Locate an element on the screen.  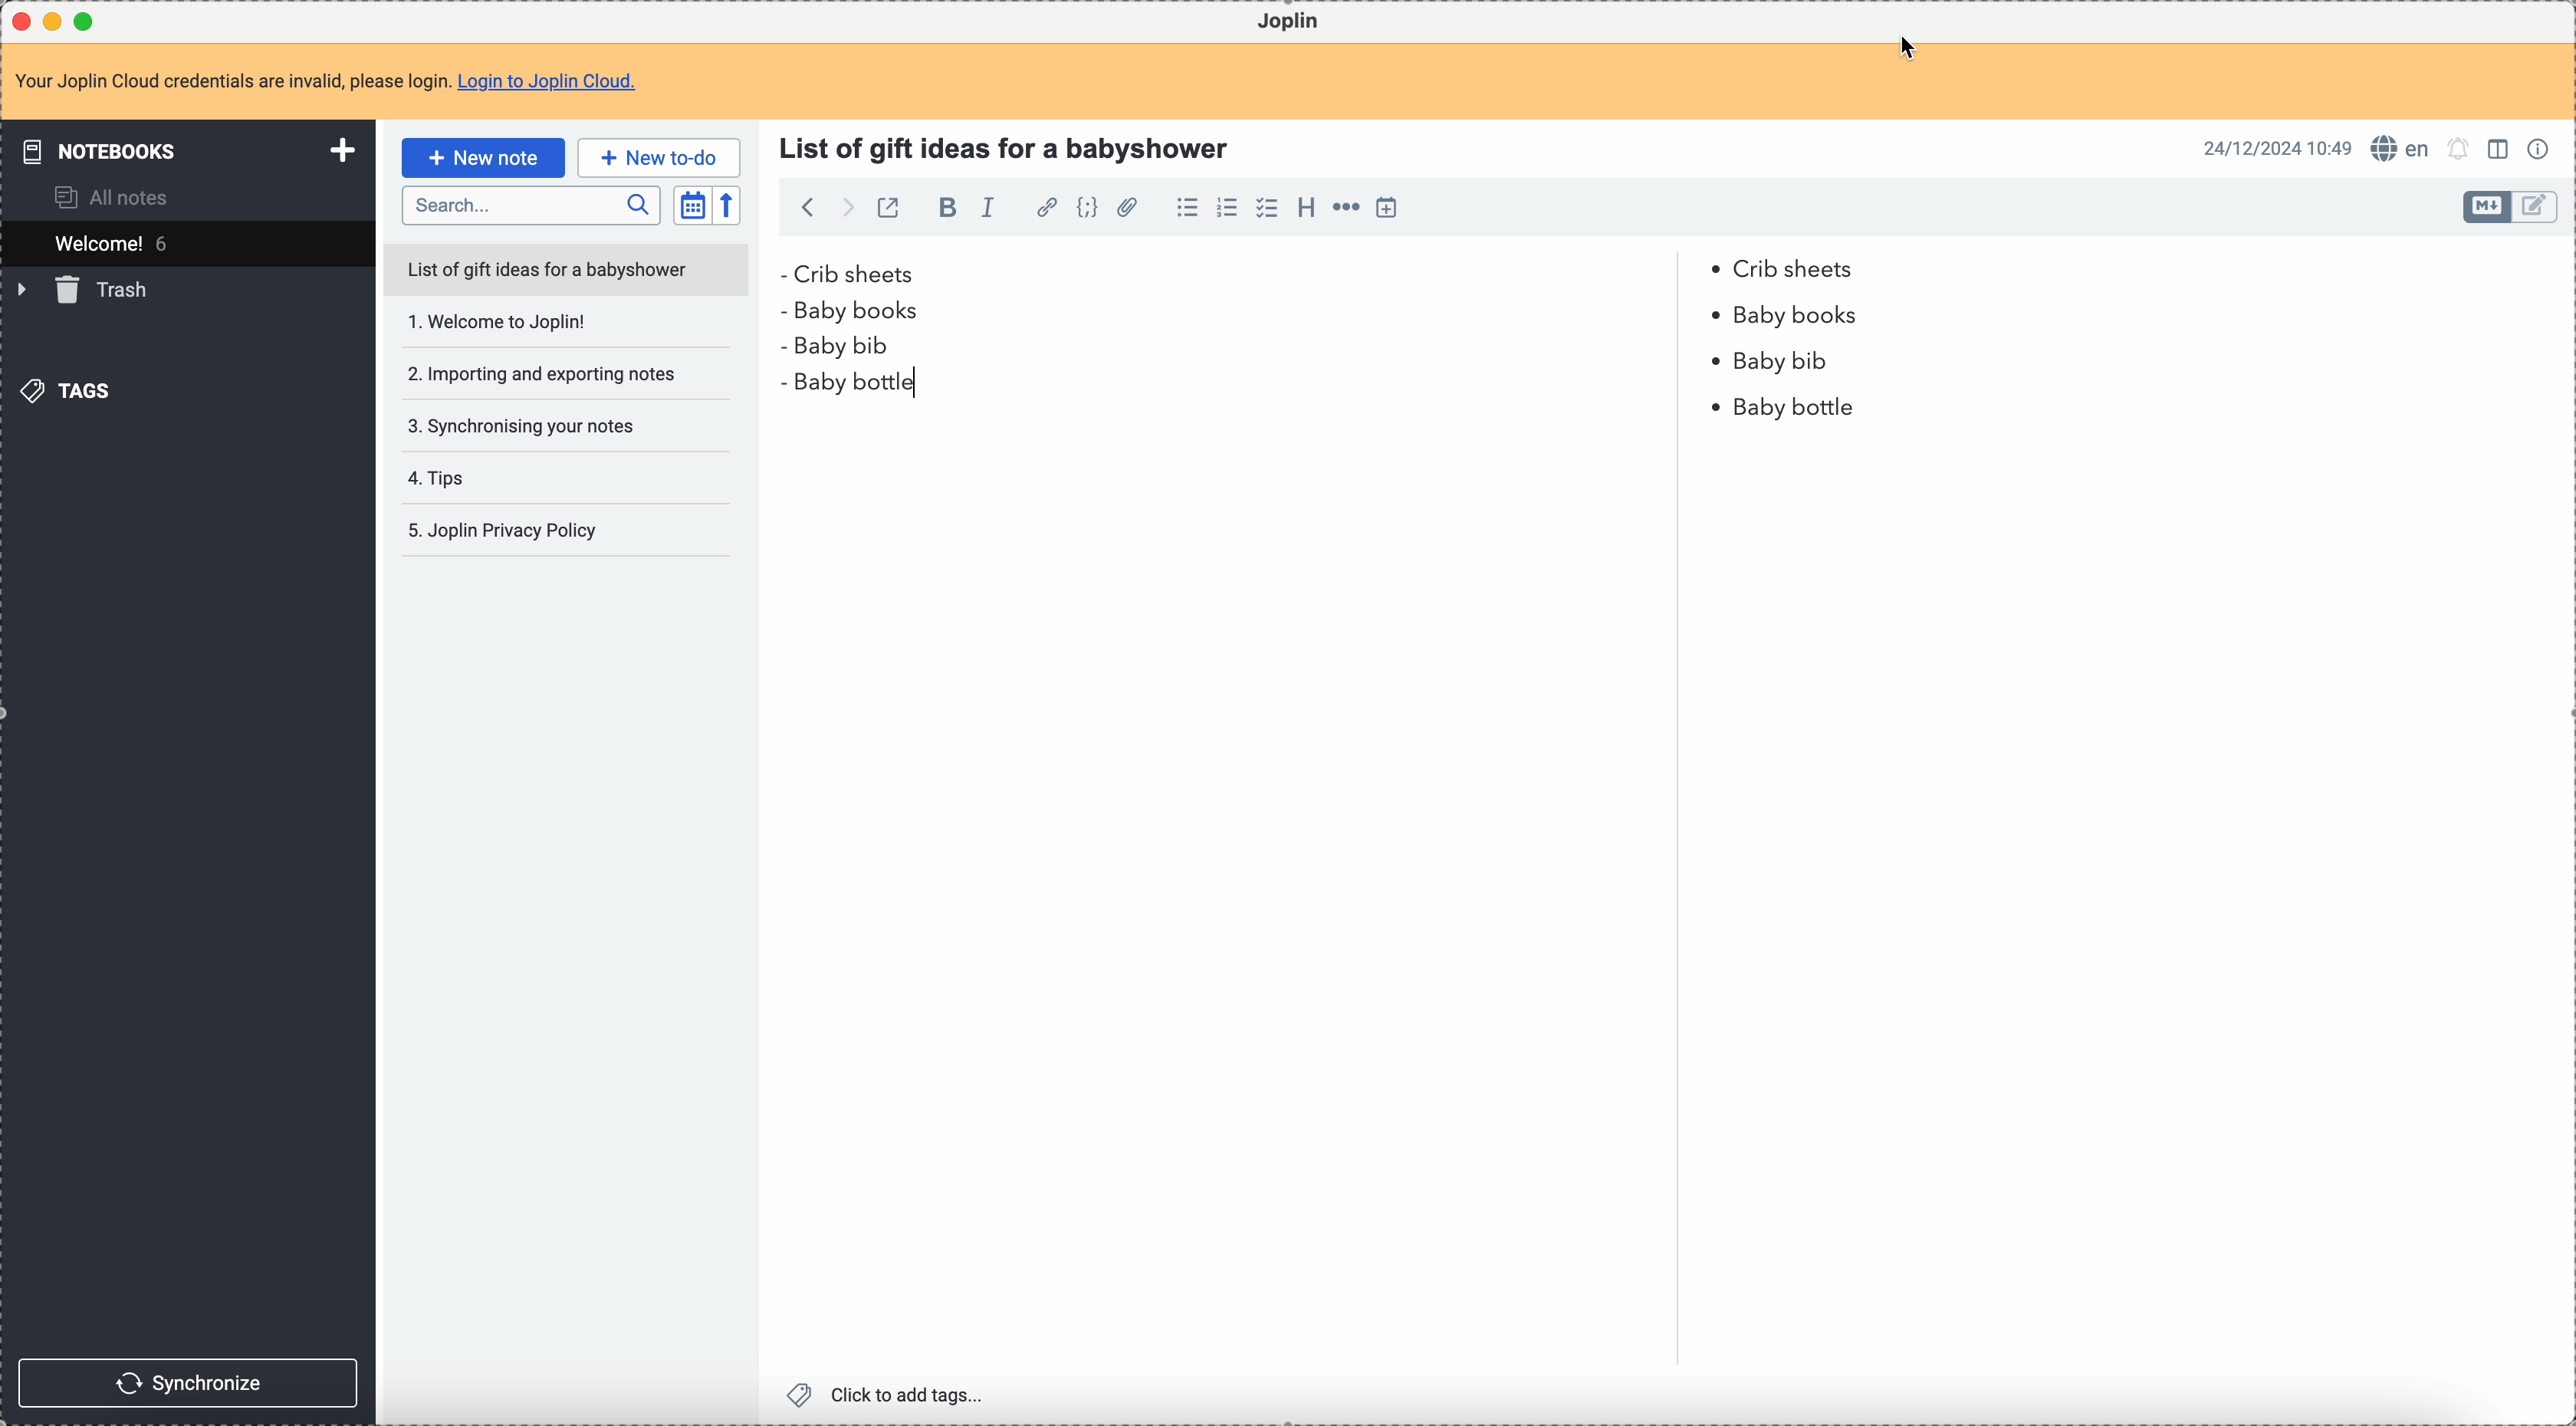
spell checker is located at coordinates (2402, 150).